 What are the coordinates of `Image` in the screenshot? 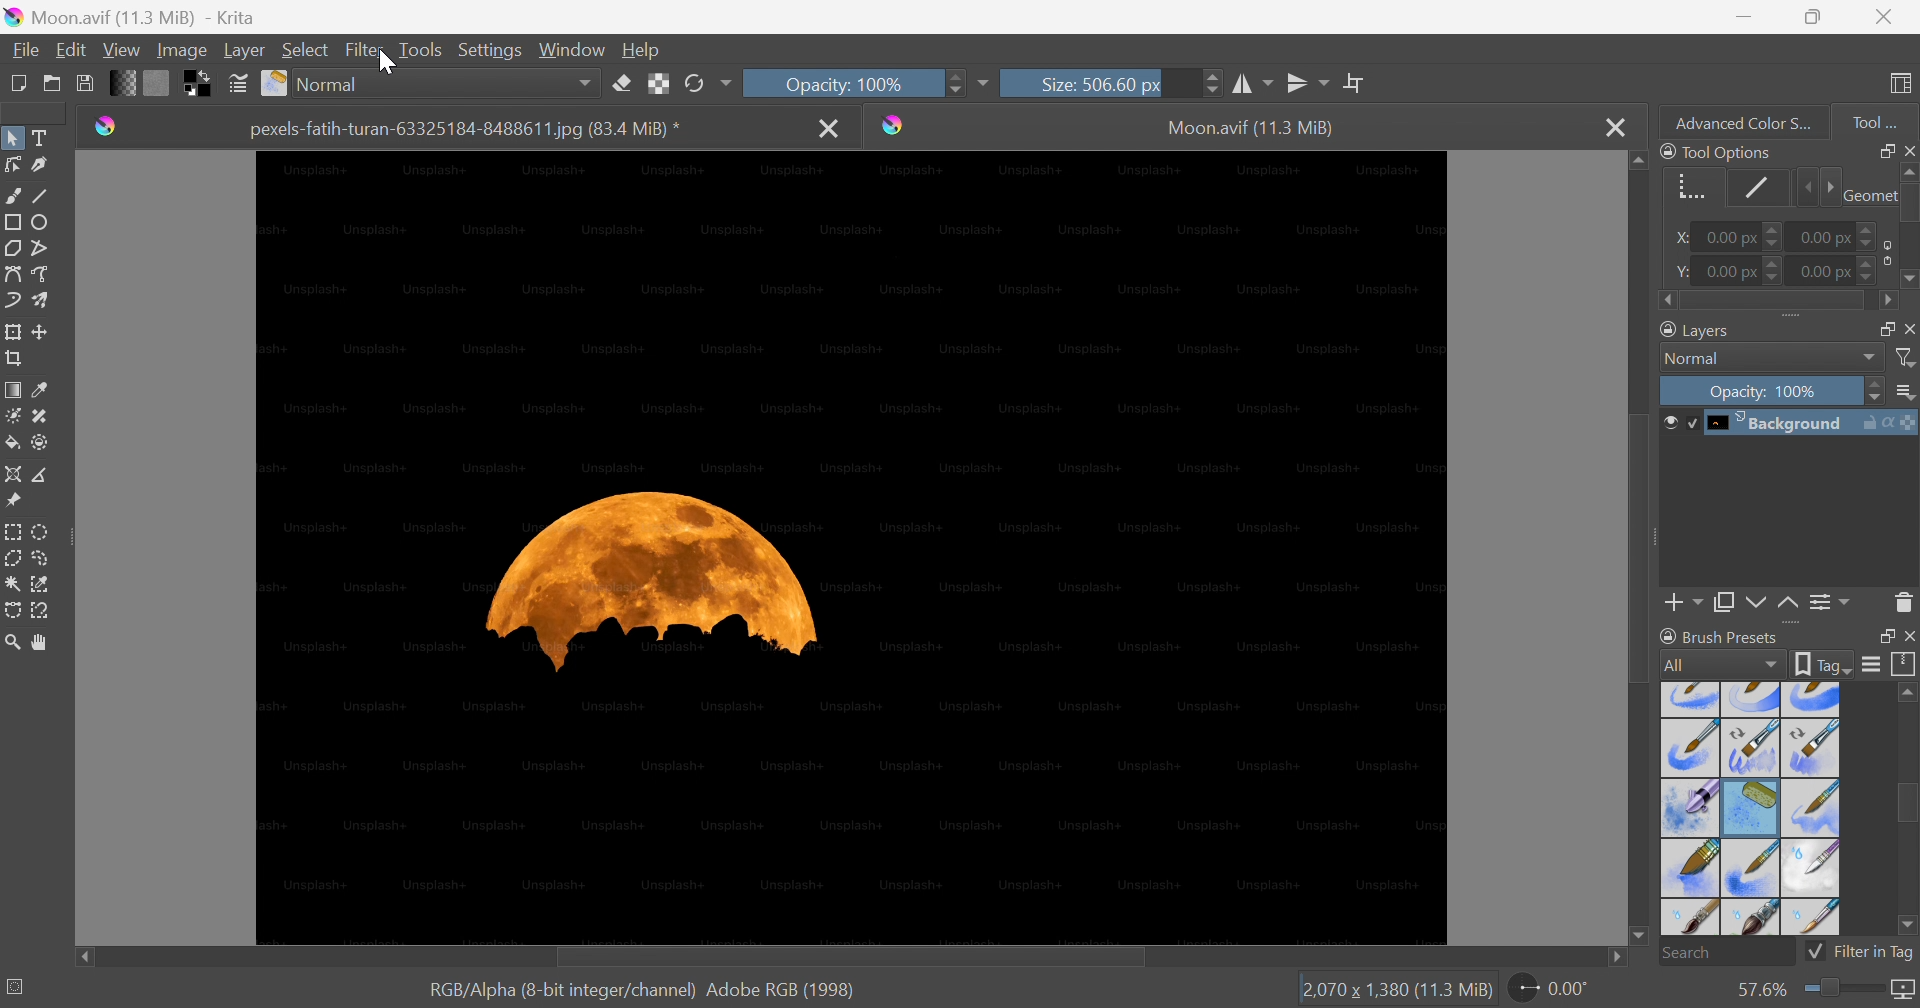 It's located at (851, 549).